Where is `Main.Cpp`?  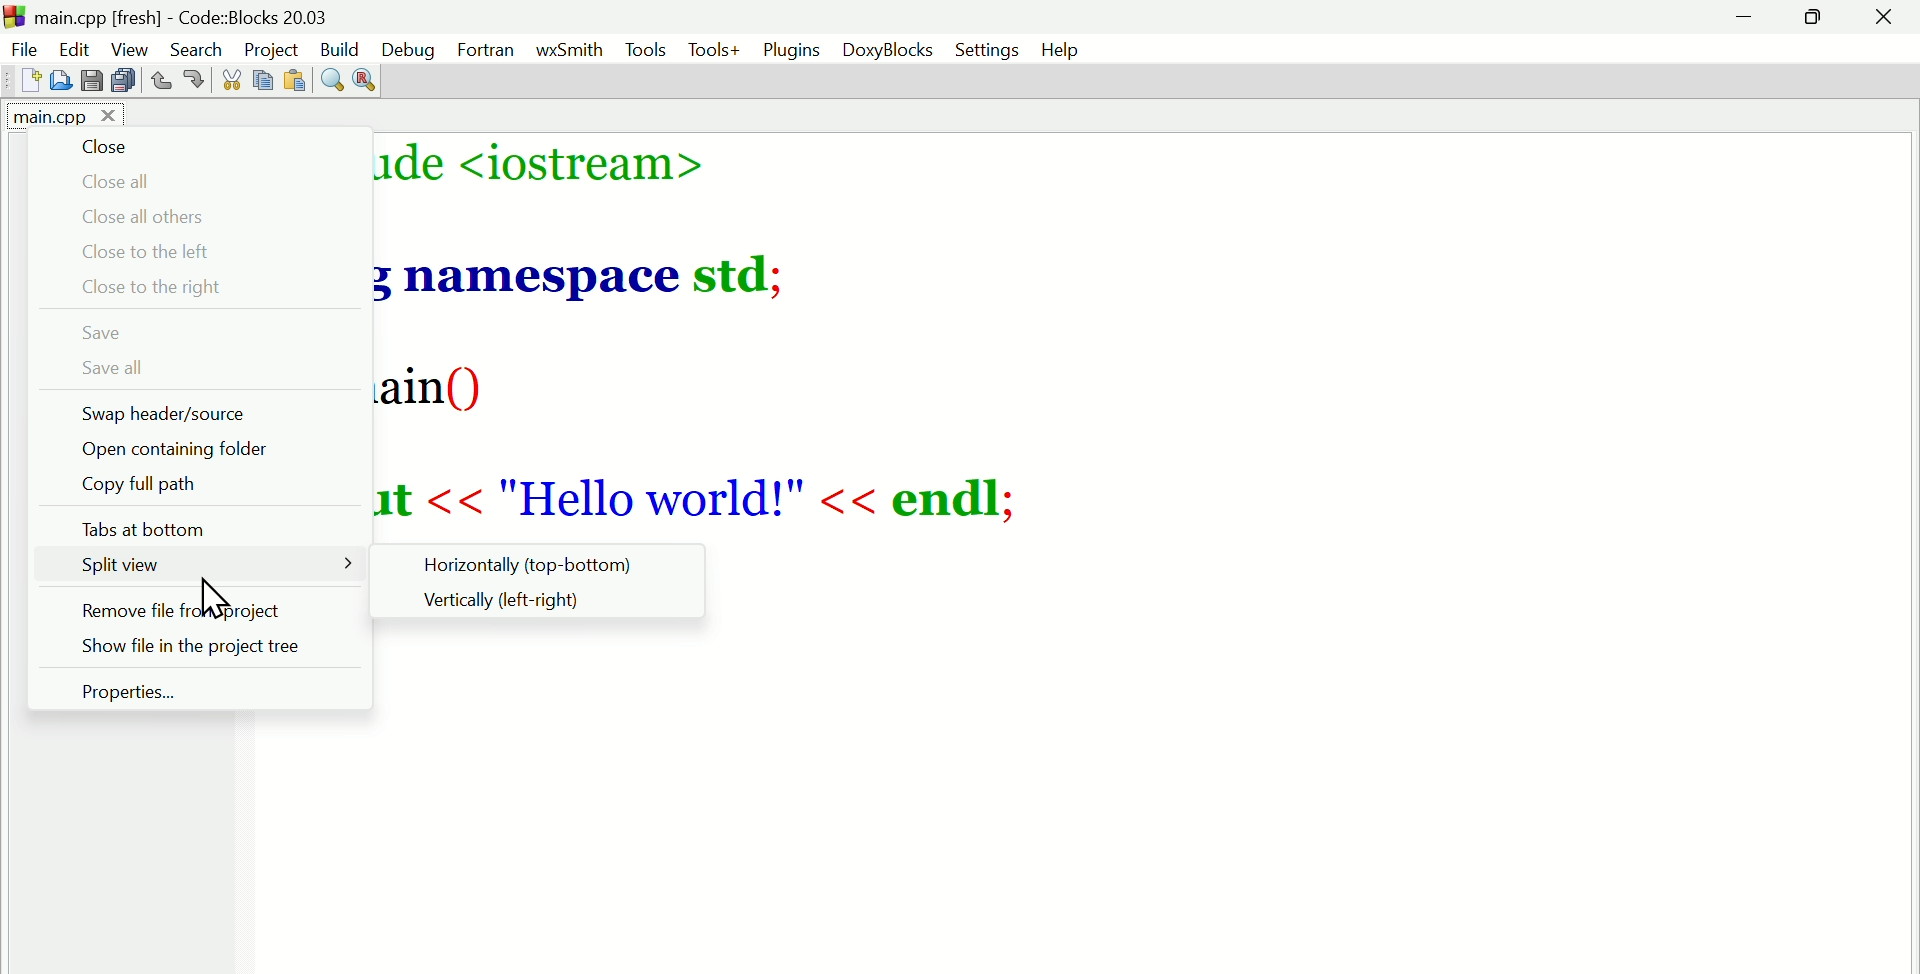
Main.Cpp is located at coordinates (59, 118).